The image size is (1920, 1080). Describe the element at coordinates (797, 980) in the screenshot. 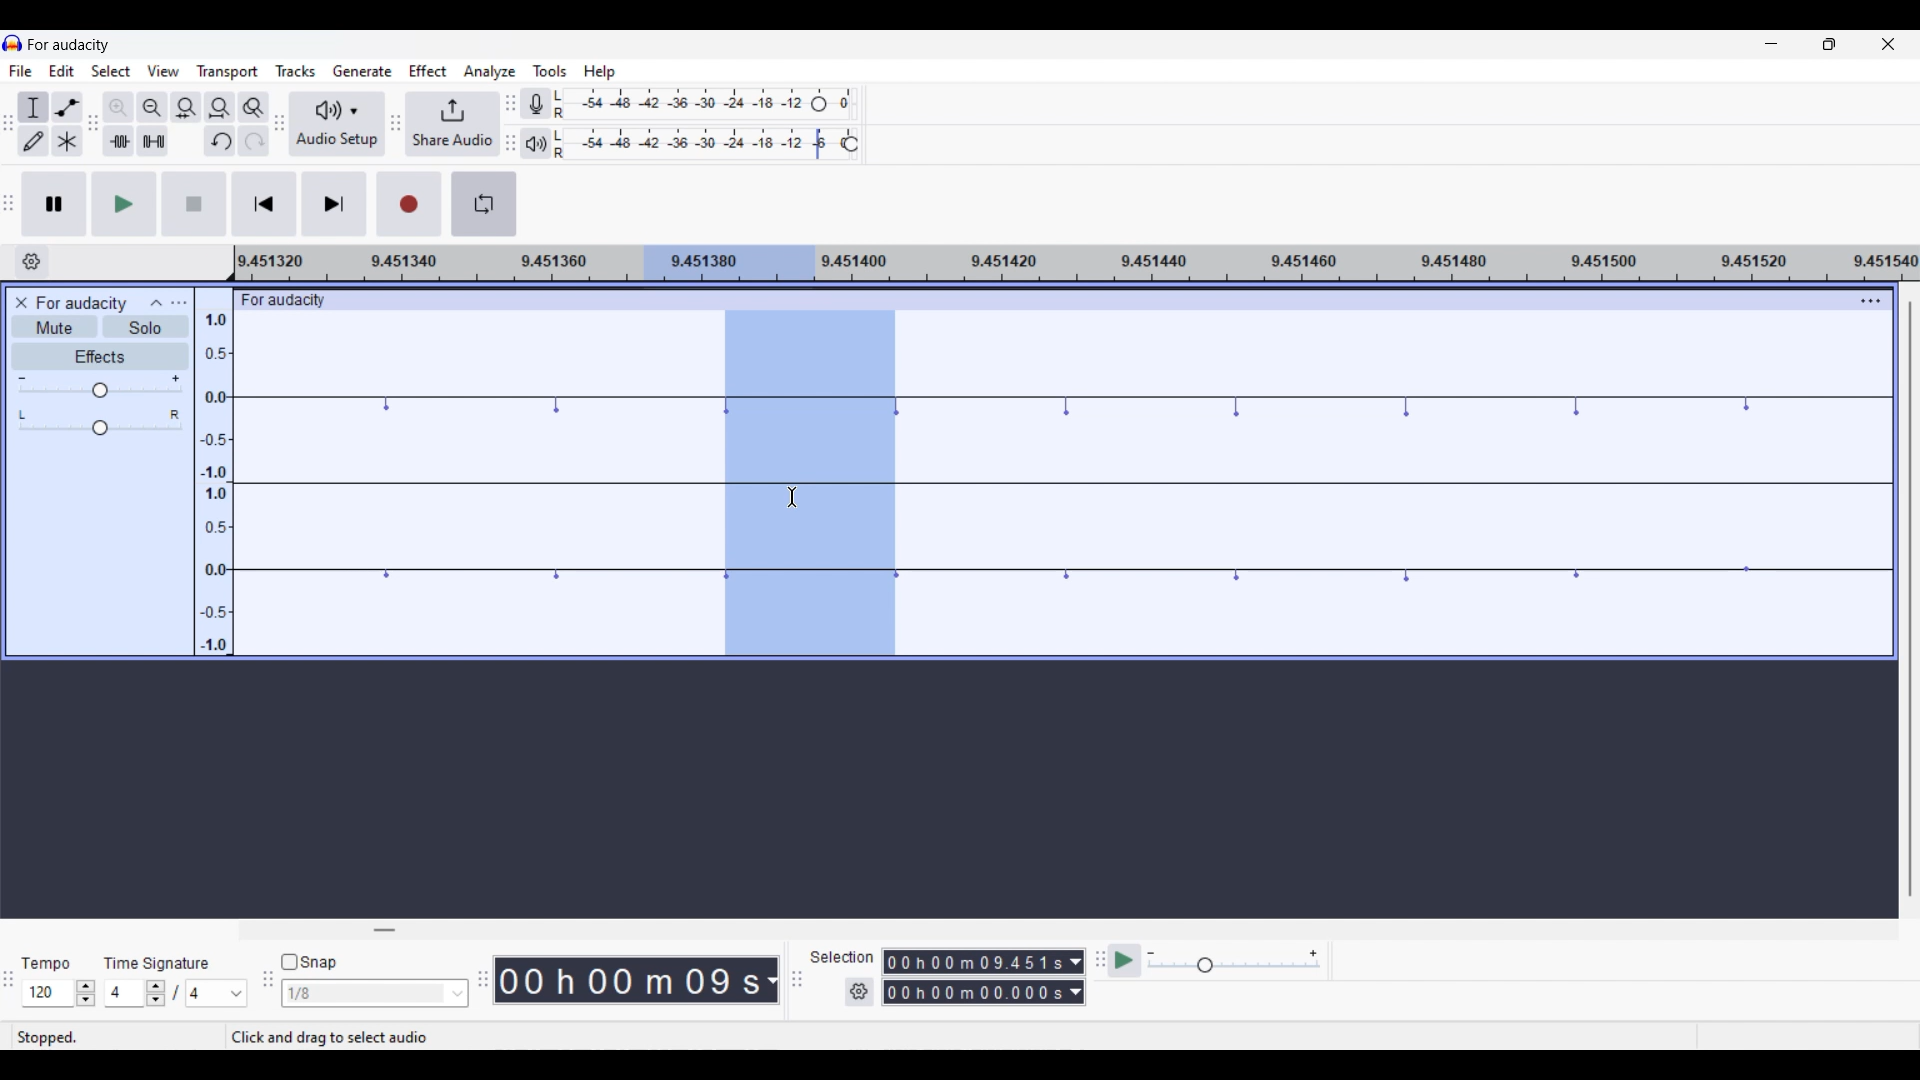

I see `Selection tool bar` at that location.